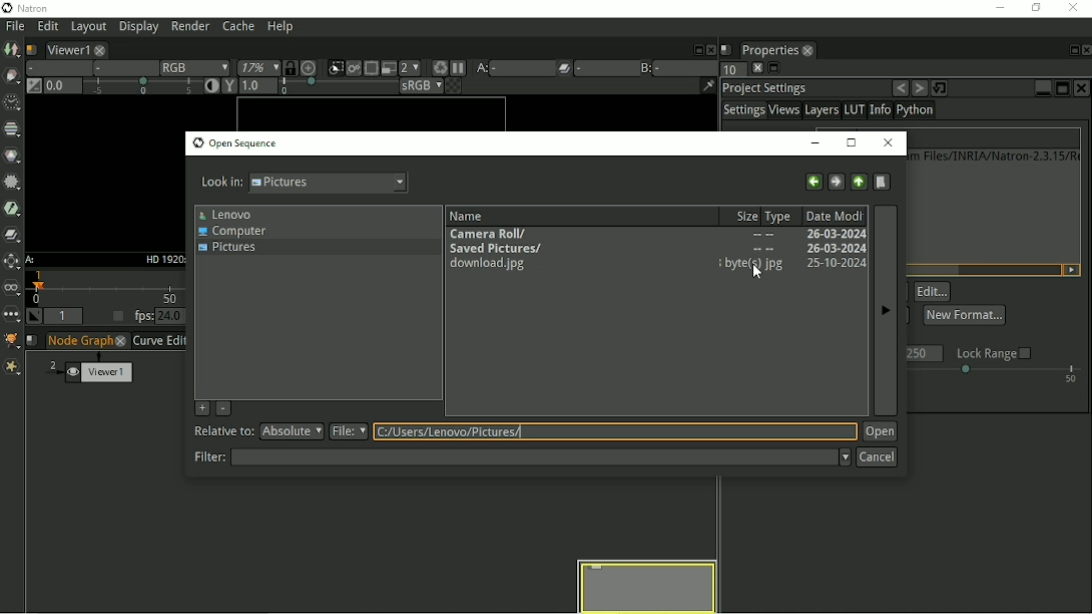 The image size is (1092, 614). Describe the element at coordinates (459, 68) in the screenshot. I see `Pause updates` at that location.